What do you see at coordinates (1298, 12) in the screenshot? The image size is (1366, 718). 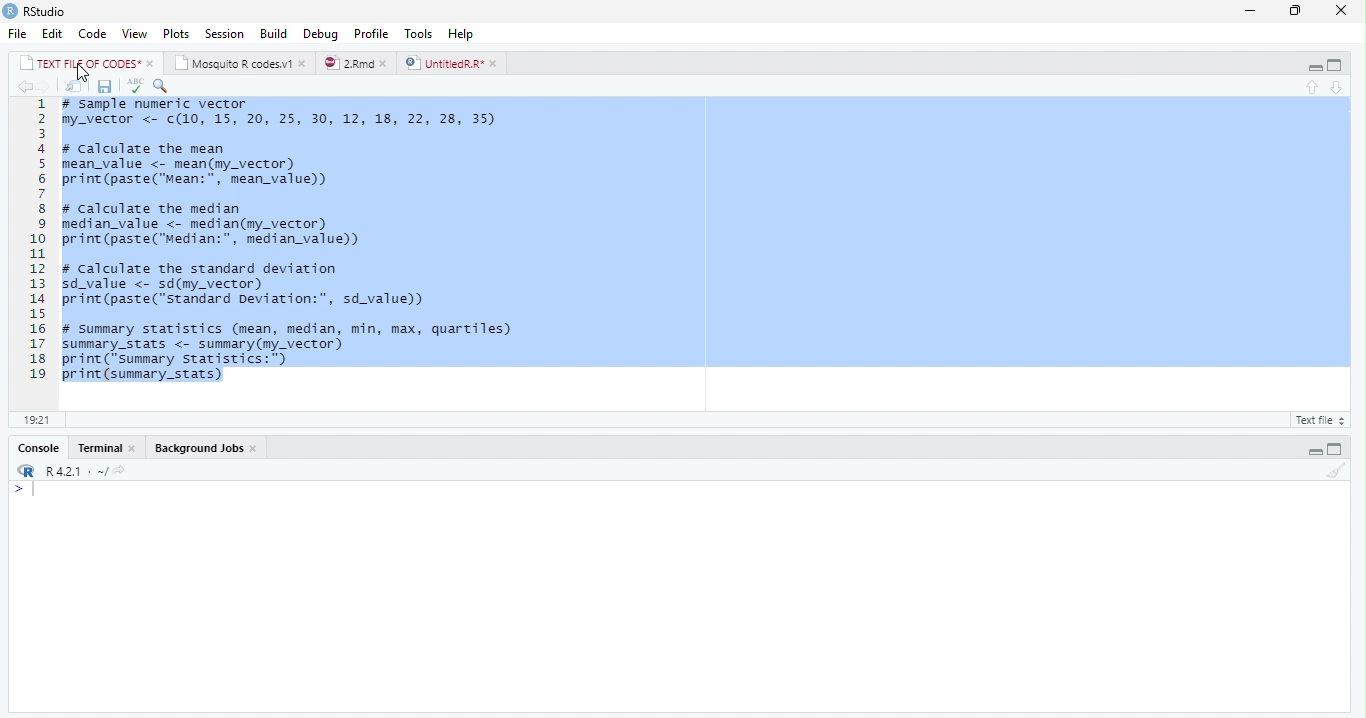 I see `maximize` at bounding box center [1298, 12].